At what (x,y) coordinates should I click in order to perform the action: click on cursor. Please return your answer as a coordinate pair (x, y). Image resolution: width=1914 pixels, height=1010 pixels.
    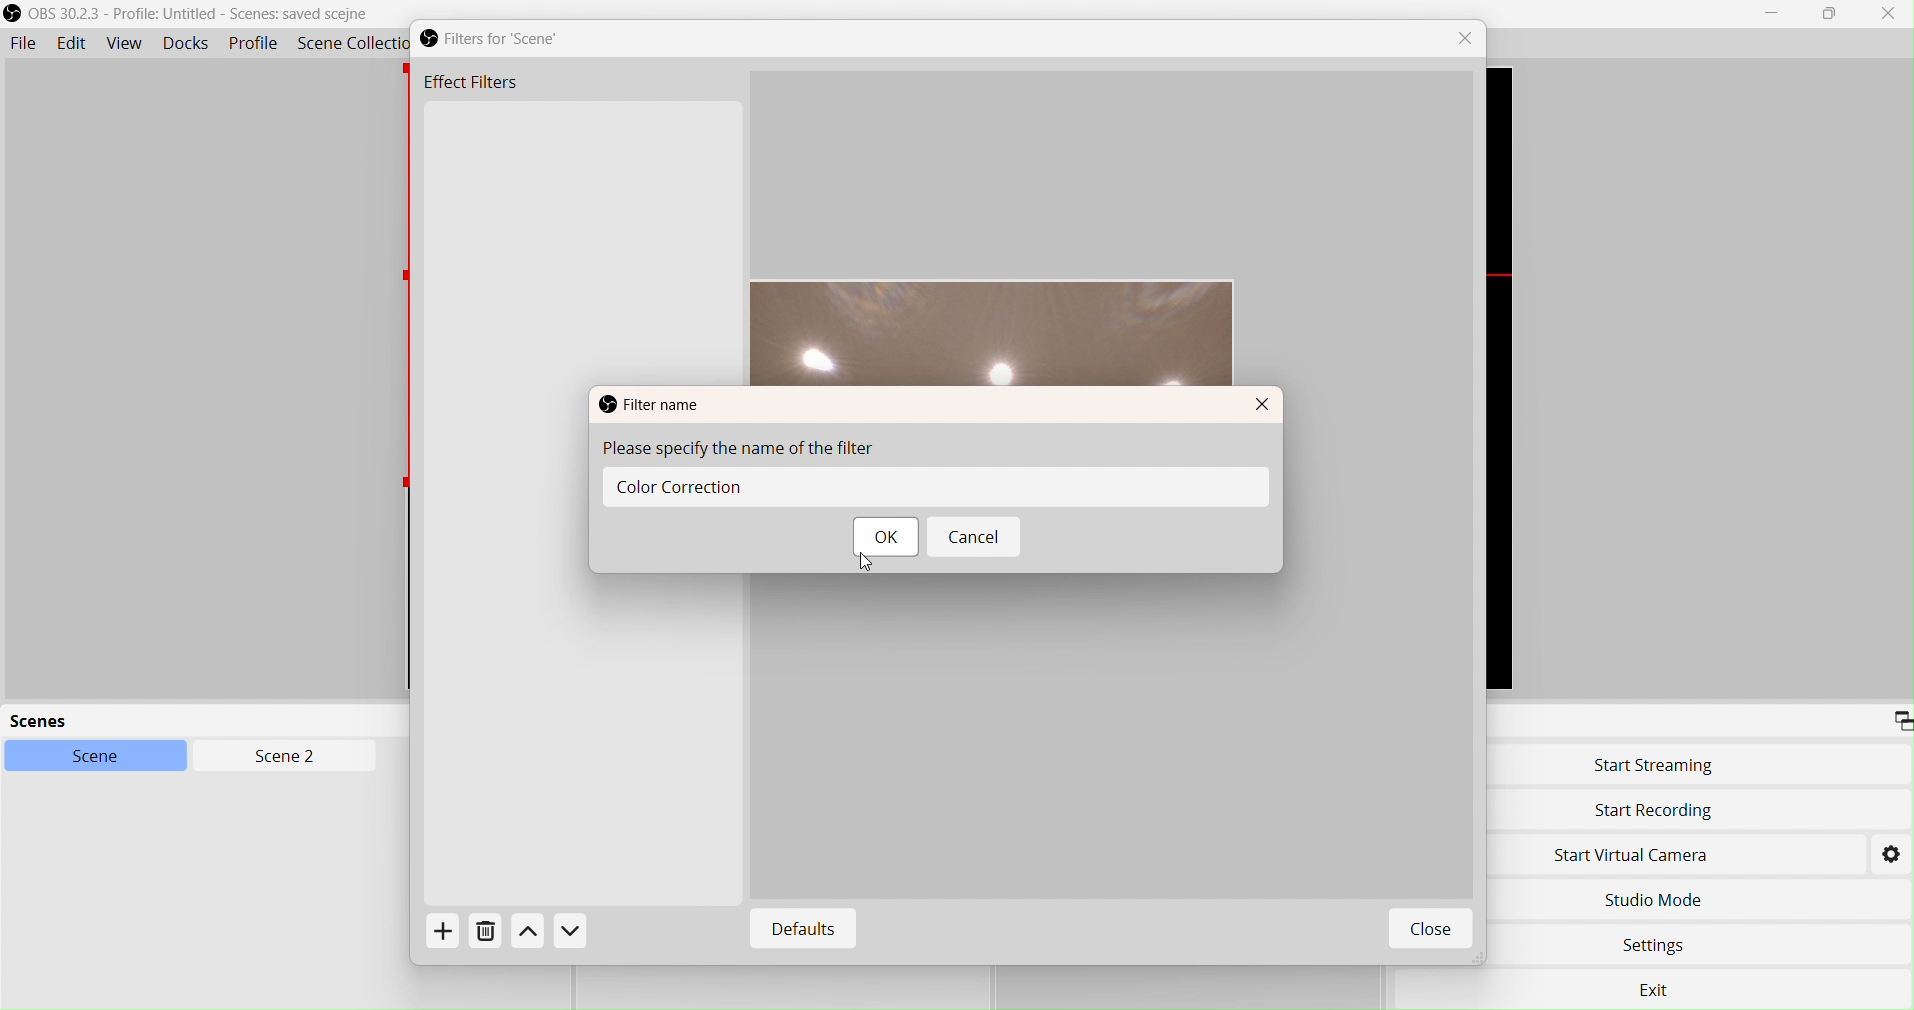
    Looking at the image, I should click on (868, 570).